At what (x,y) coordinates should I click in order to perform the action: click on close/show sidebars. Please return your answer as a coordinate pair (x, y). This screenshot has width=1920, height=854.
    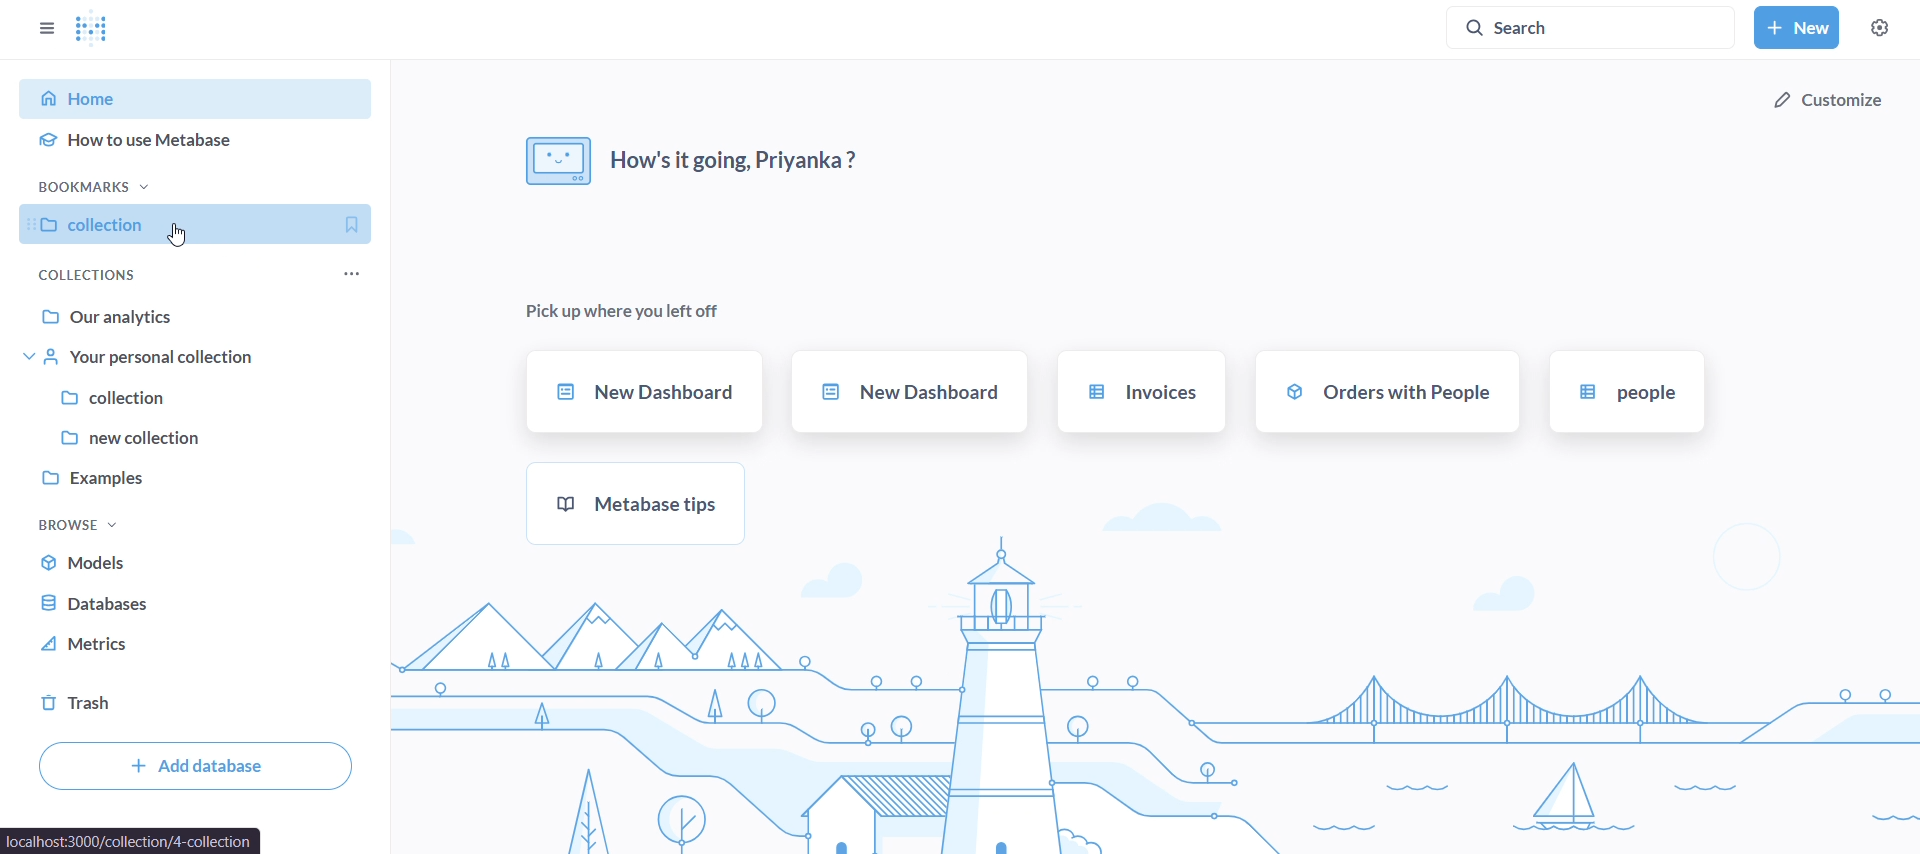
    Looking at the image, I should click on (42, 27).